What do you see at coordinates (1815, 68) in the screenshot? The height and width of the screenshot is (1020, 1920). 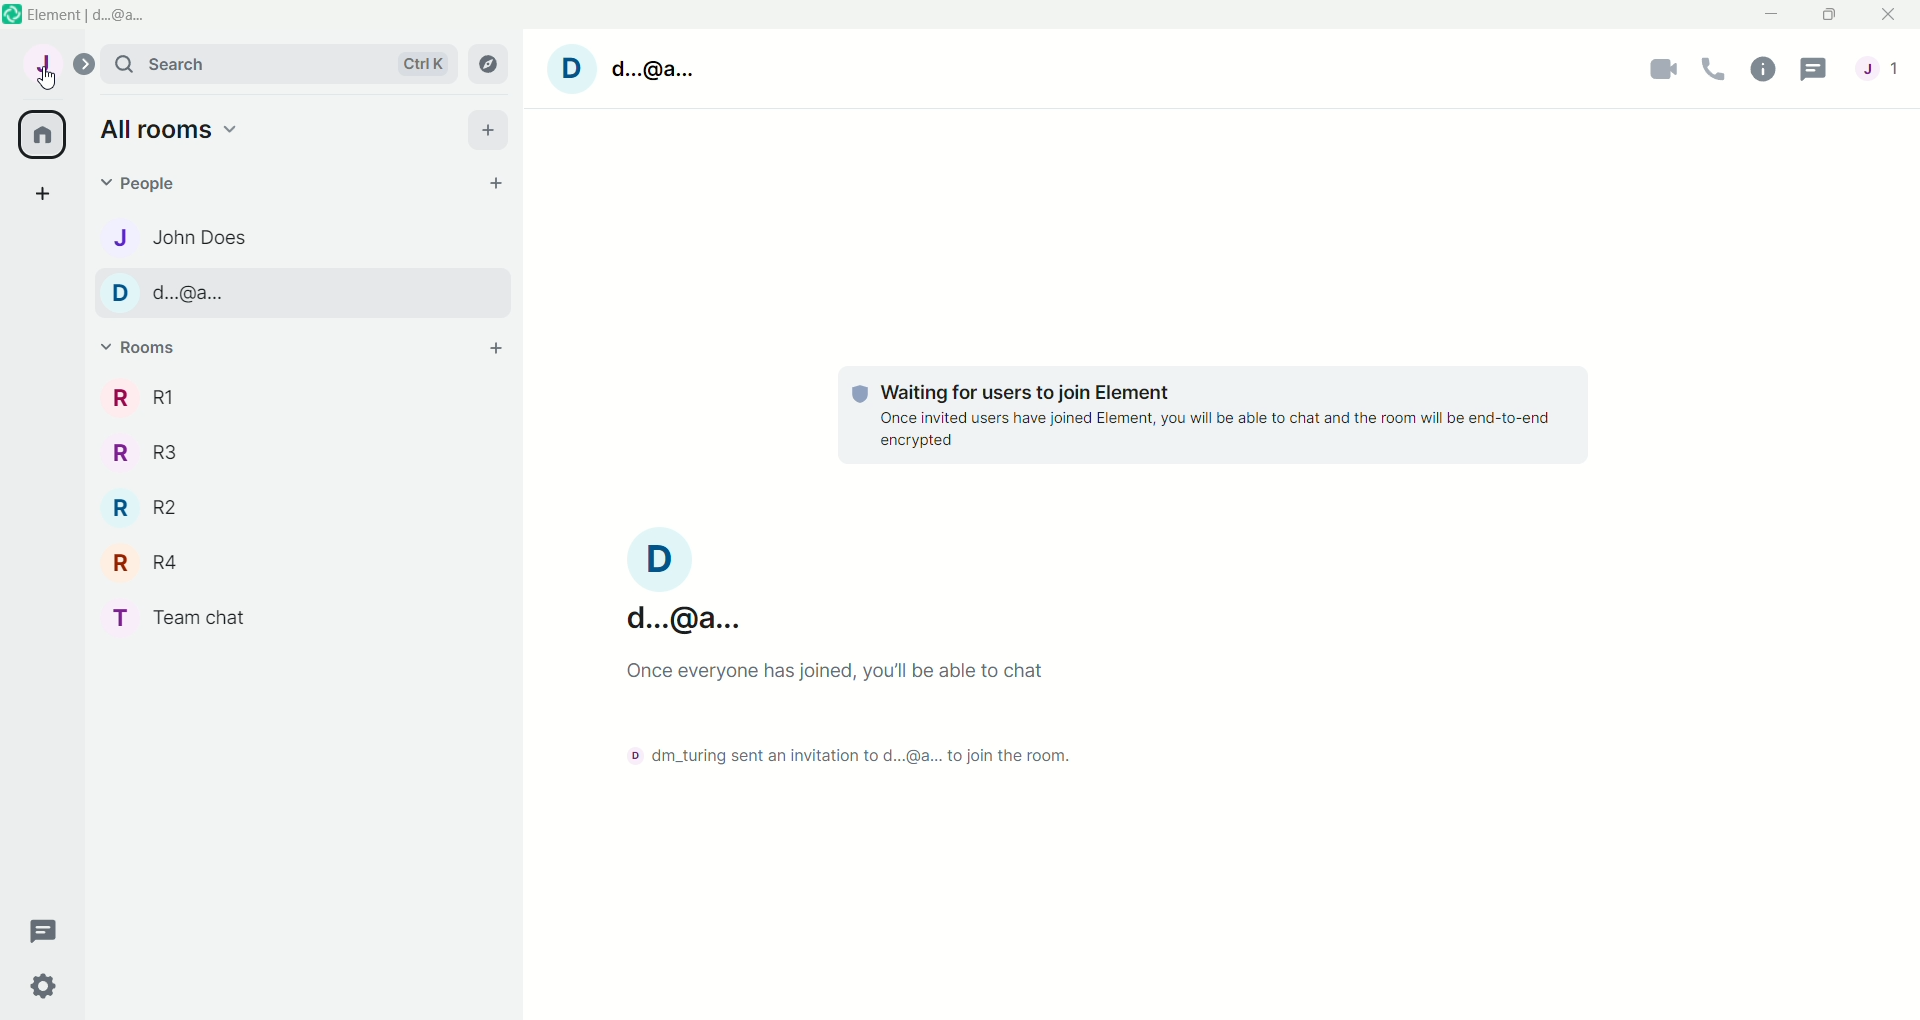 I see `thread` at bounding box center [1815, 68].